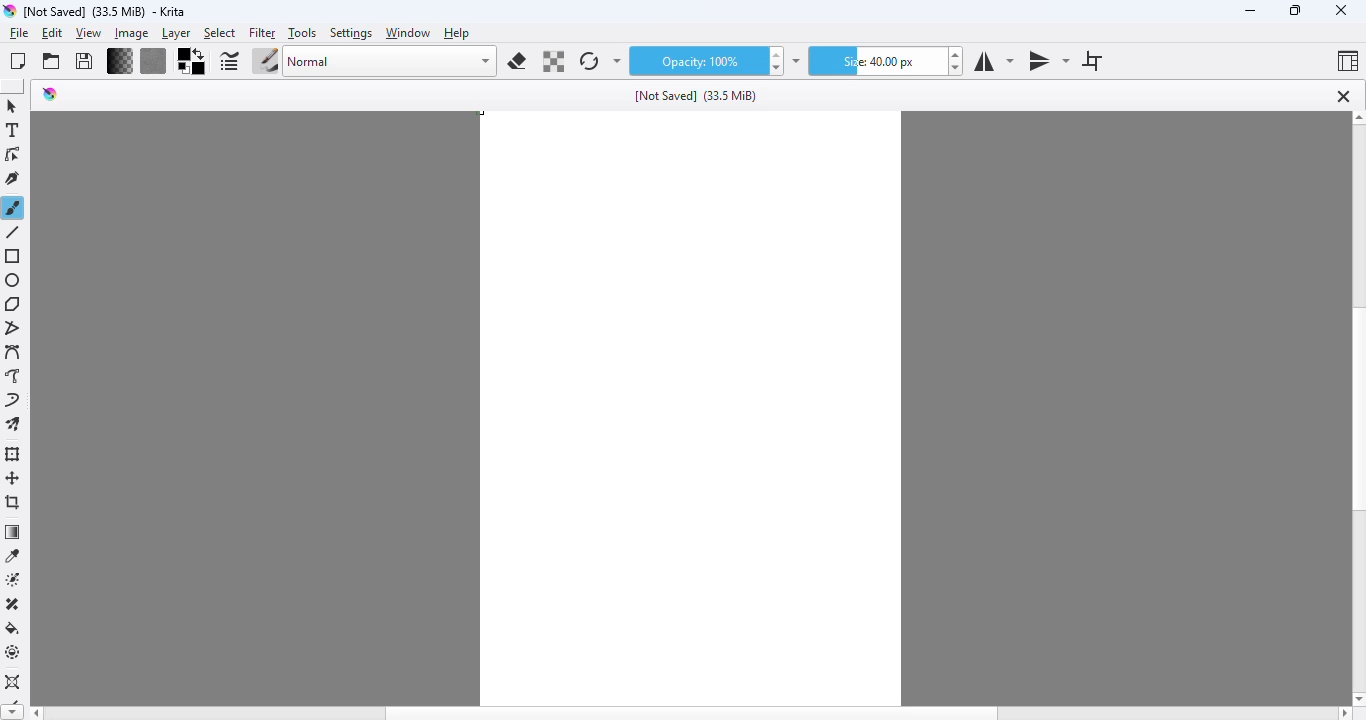  Describe the element at coordinates (14, 455) in the screenshot. I see `transform a layer or a selection` at that location.